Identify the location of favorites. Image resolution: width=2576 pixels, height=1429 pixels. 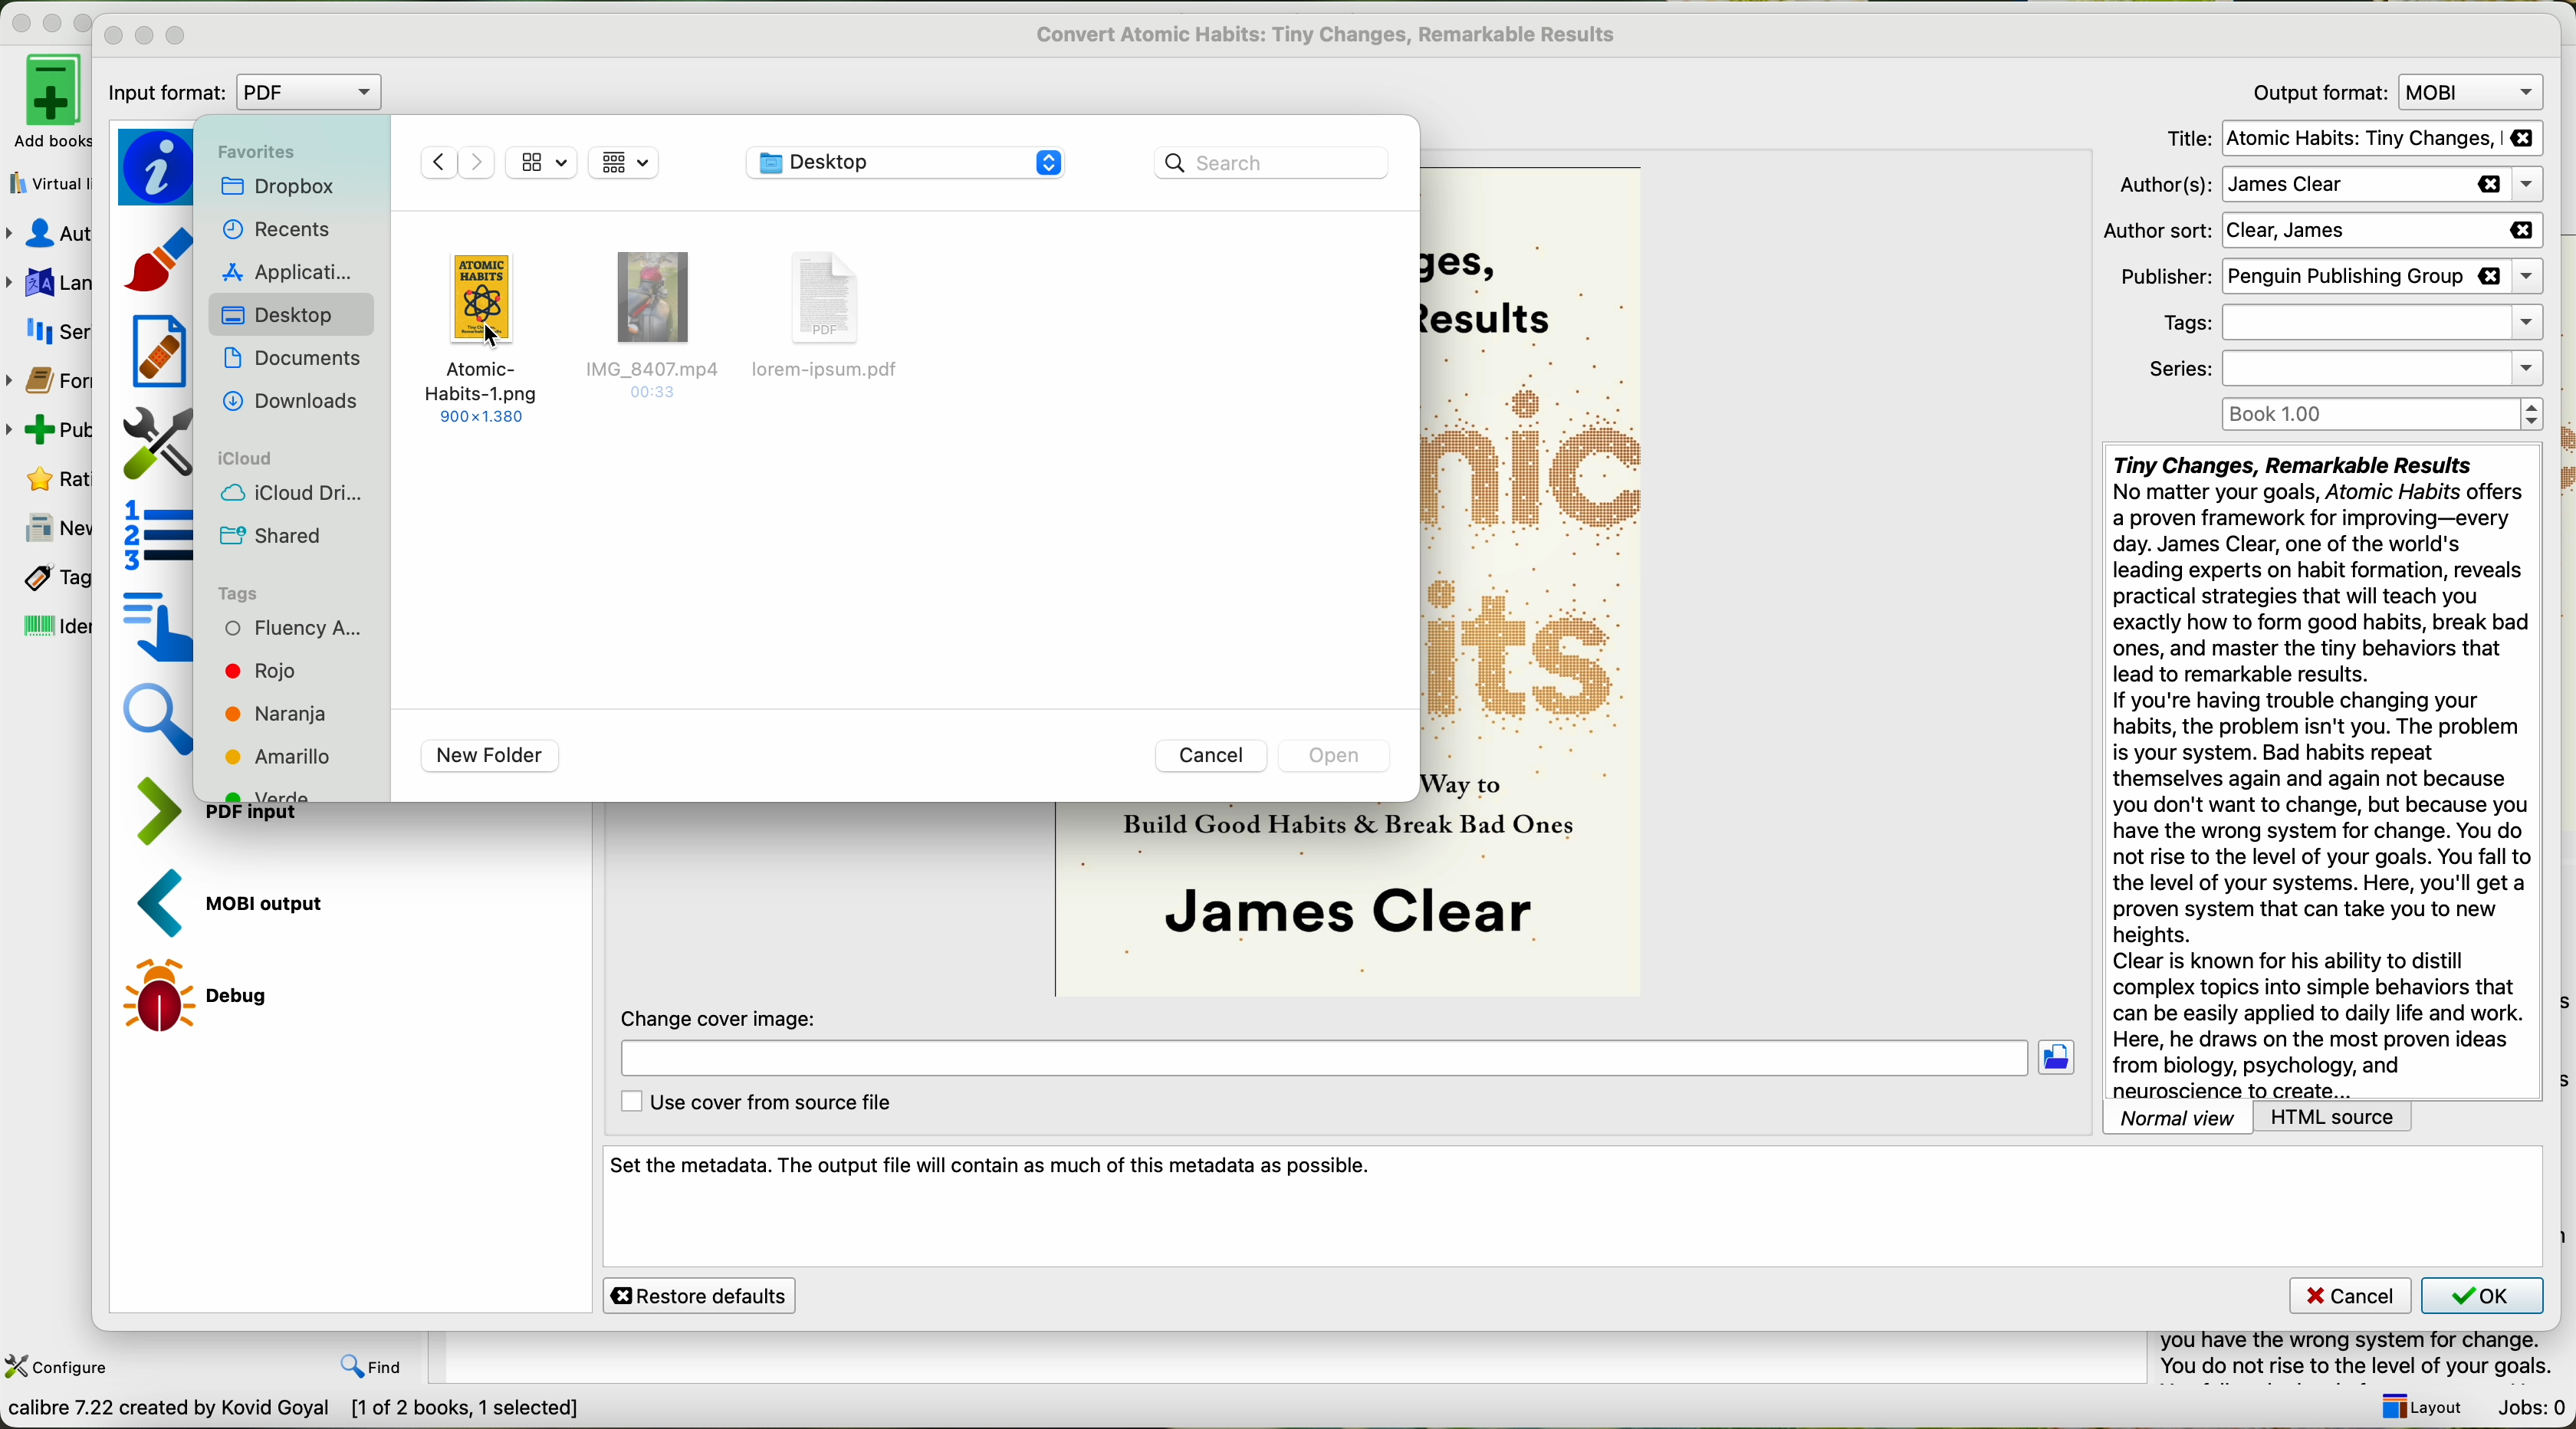
(254, 152).